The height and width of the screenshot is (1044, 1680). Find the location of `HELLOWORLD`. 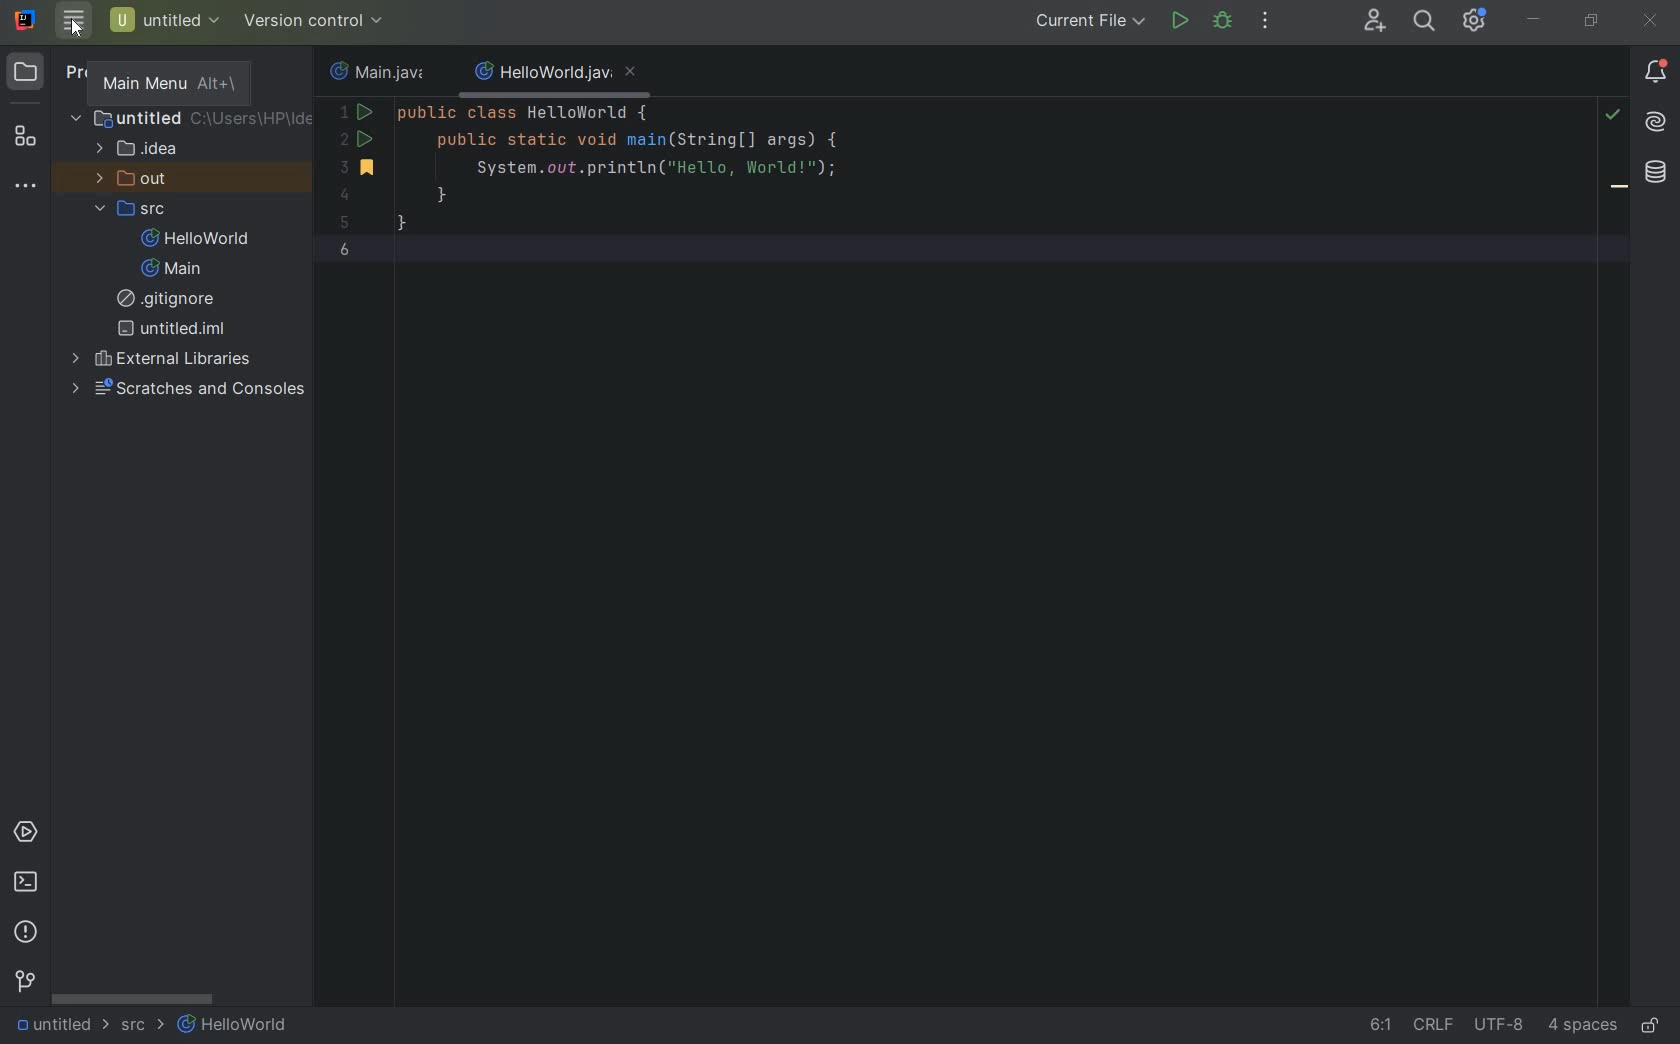

HELLOWORLD is located at coordinates (197, 239).